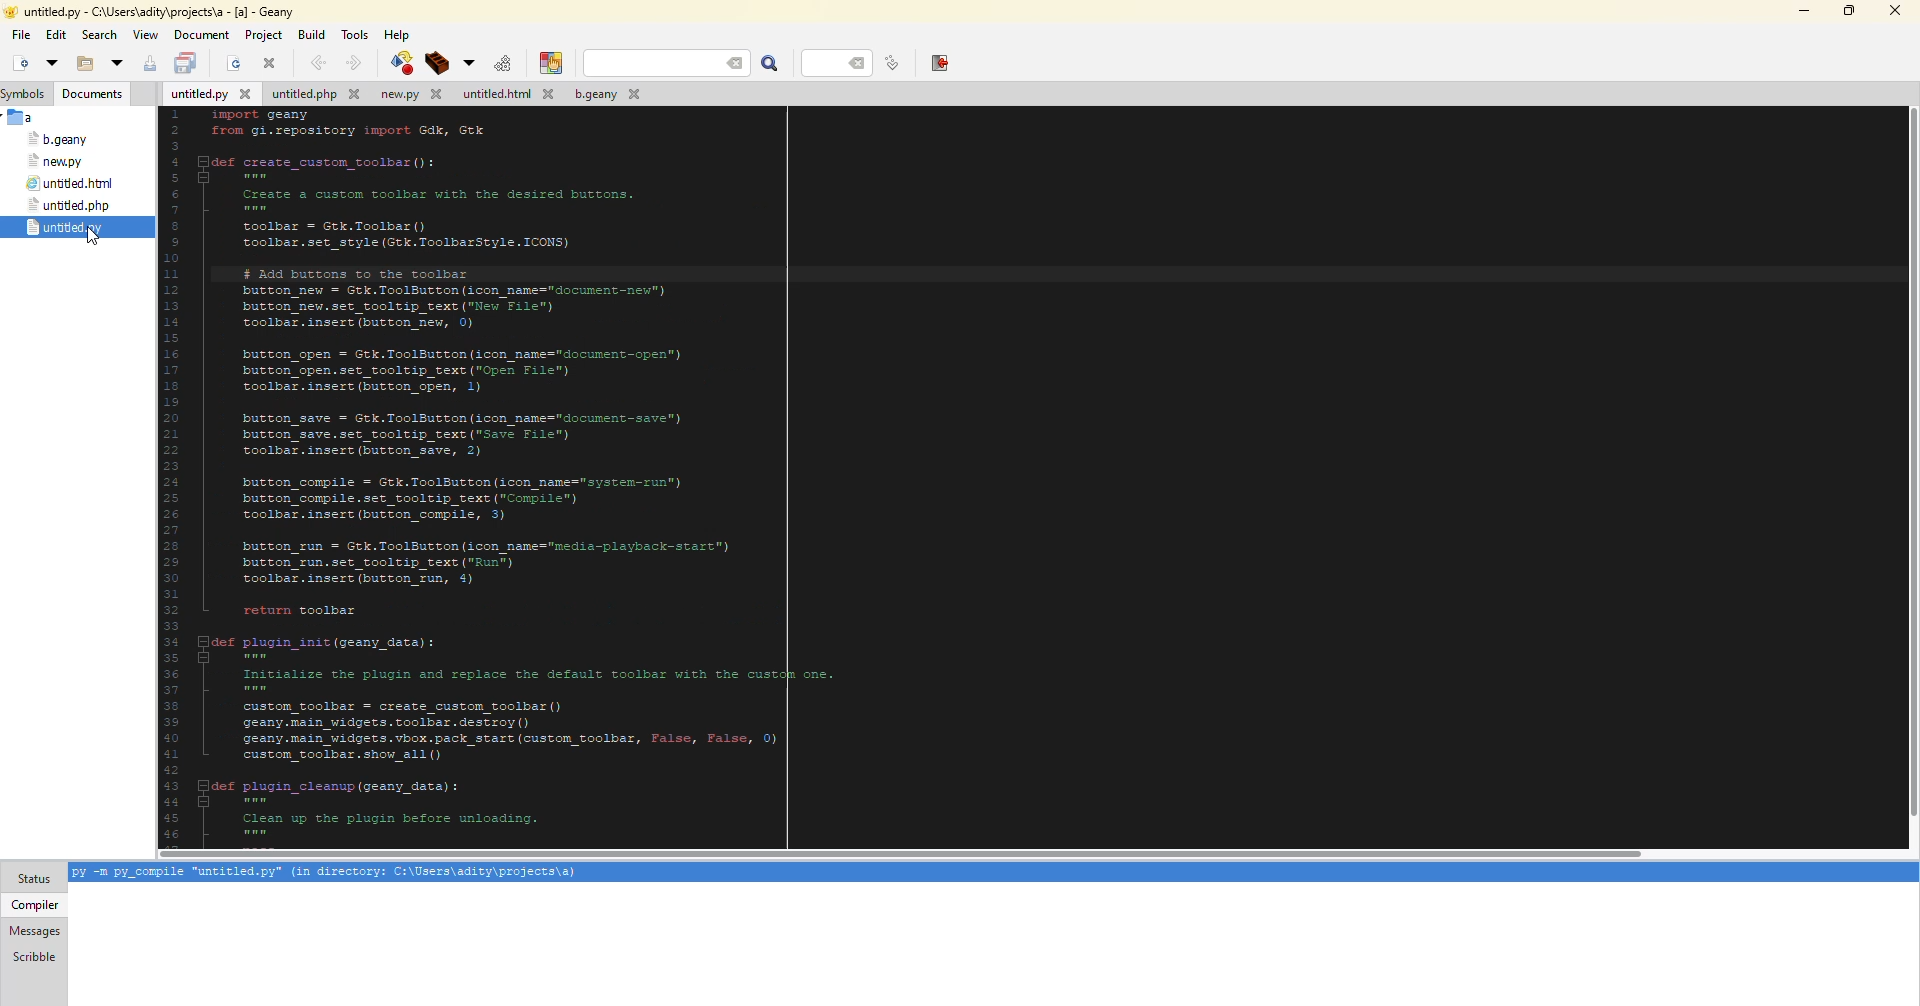 This screenshot has height=1006, width=1920. Describe the element at coordinates (51, 63) in the screenshot. I see `open` at that location.